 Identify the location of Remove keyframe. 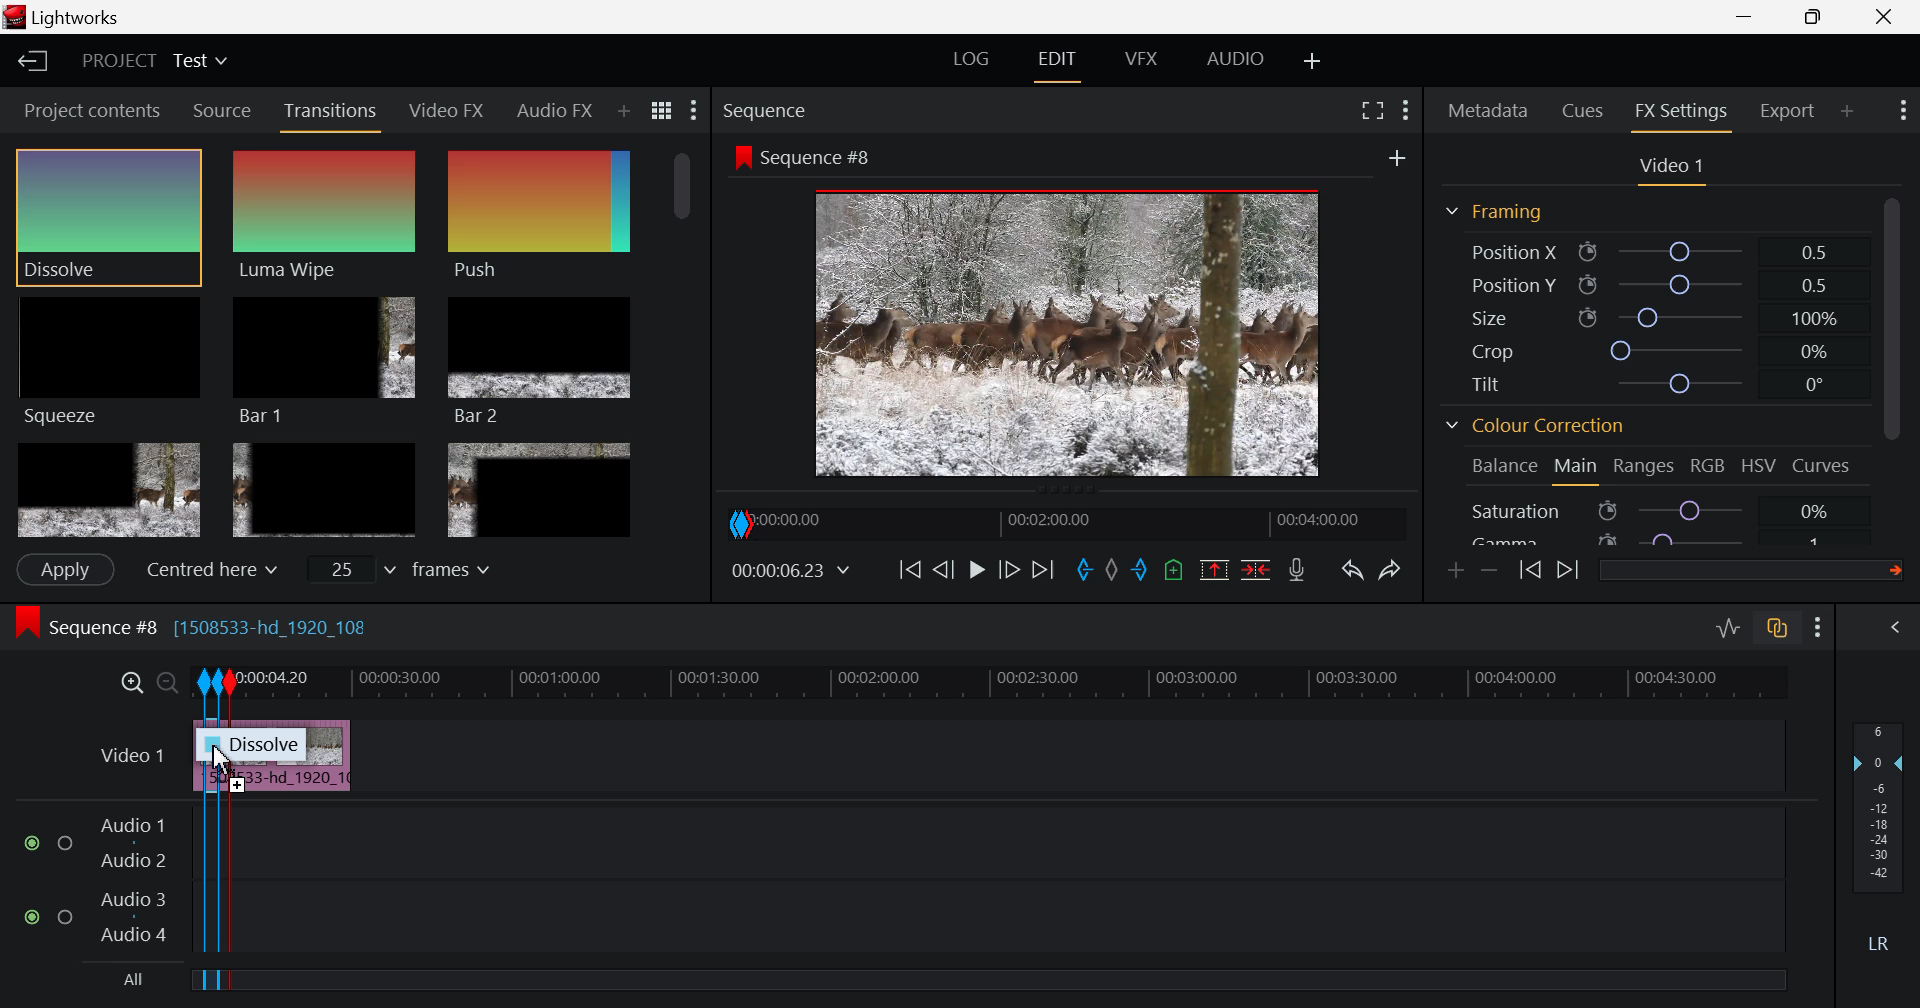
(1490, 572).